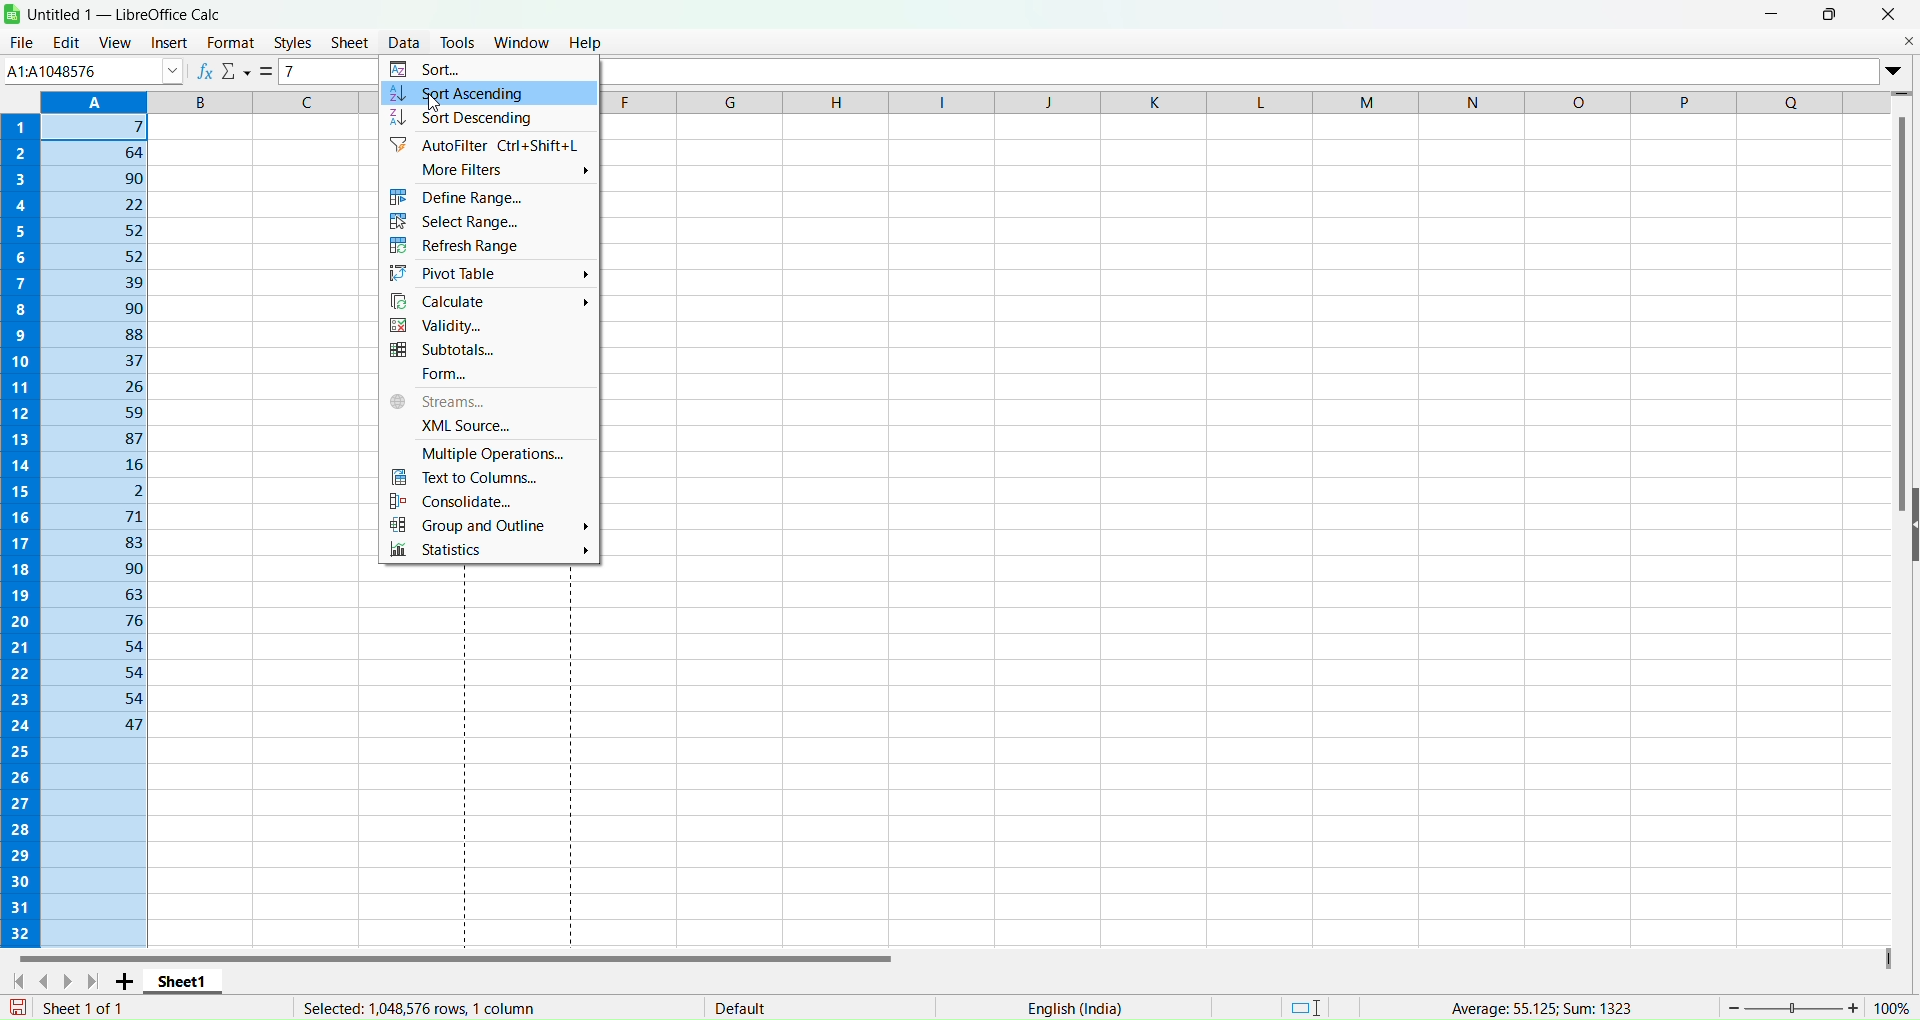 Image resolution: width=1920 pixels, height=1020 pixels. Describe the element at coordinates (14, 13) in the screenshot. I see `Logo` at that location.